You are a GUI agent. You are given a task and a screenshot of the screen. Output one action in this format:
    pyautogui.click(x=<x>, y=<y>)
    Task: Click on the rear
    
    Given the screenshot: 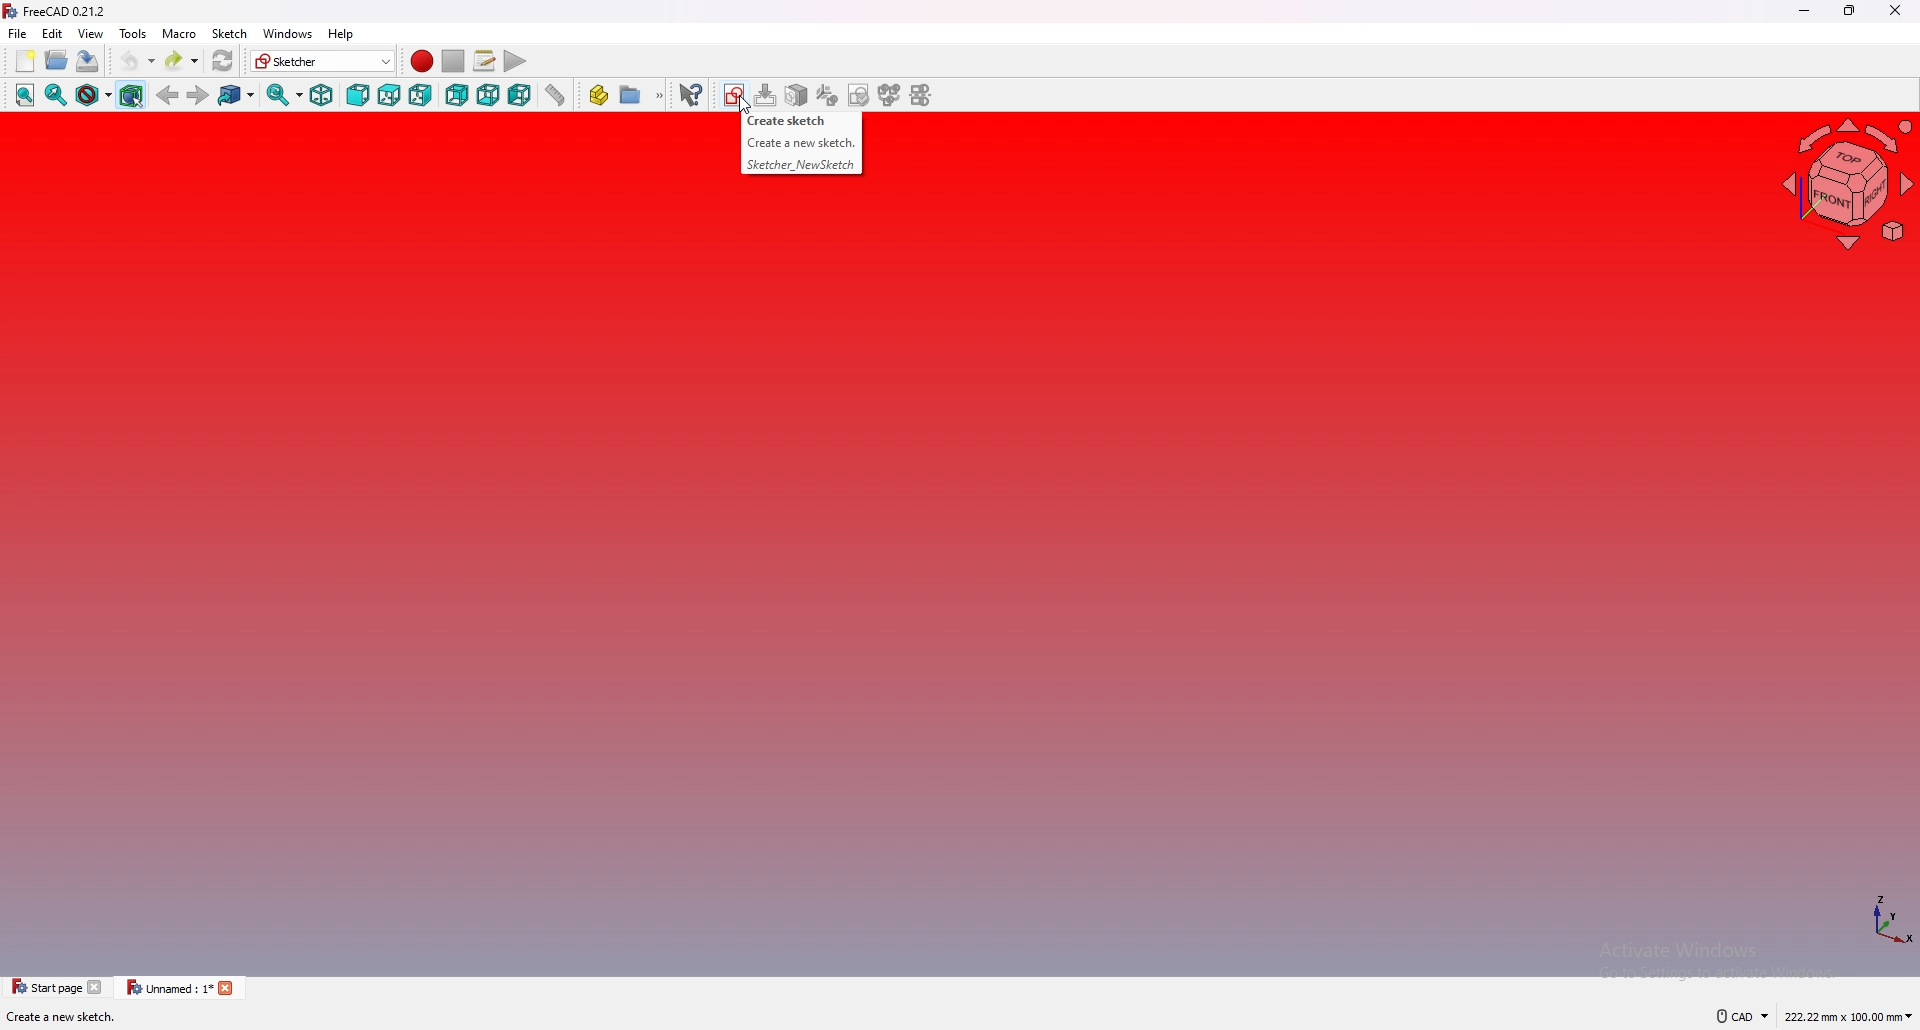 What is the action you would take?
    pyautogui.click(x=456, y=95)
    